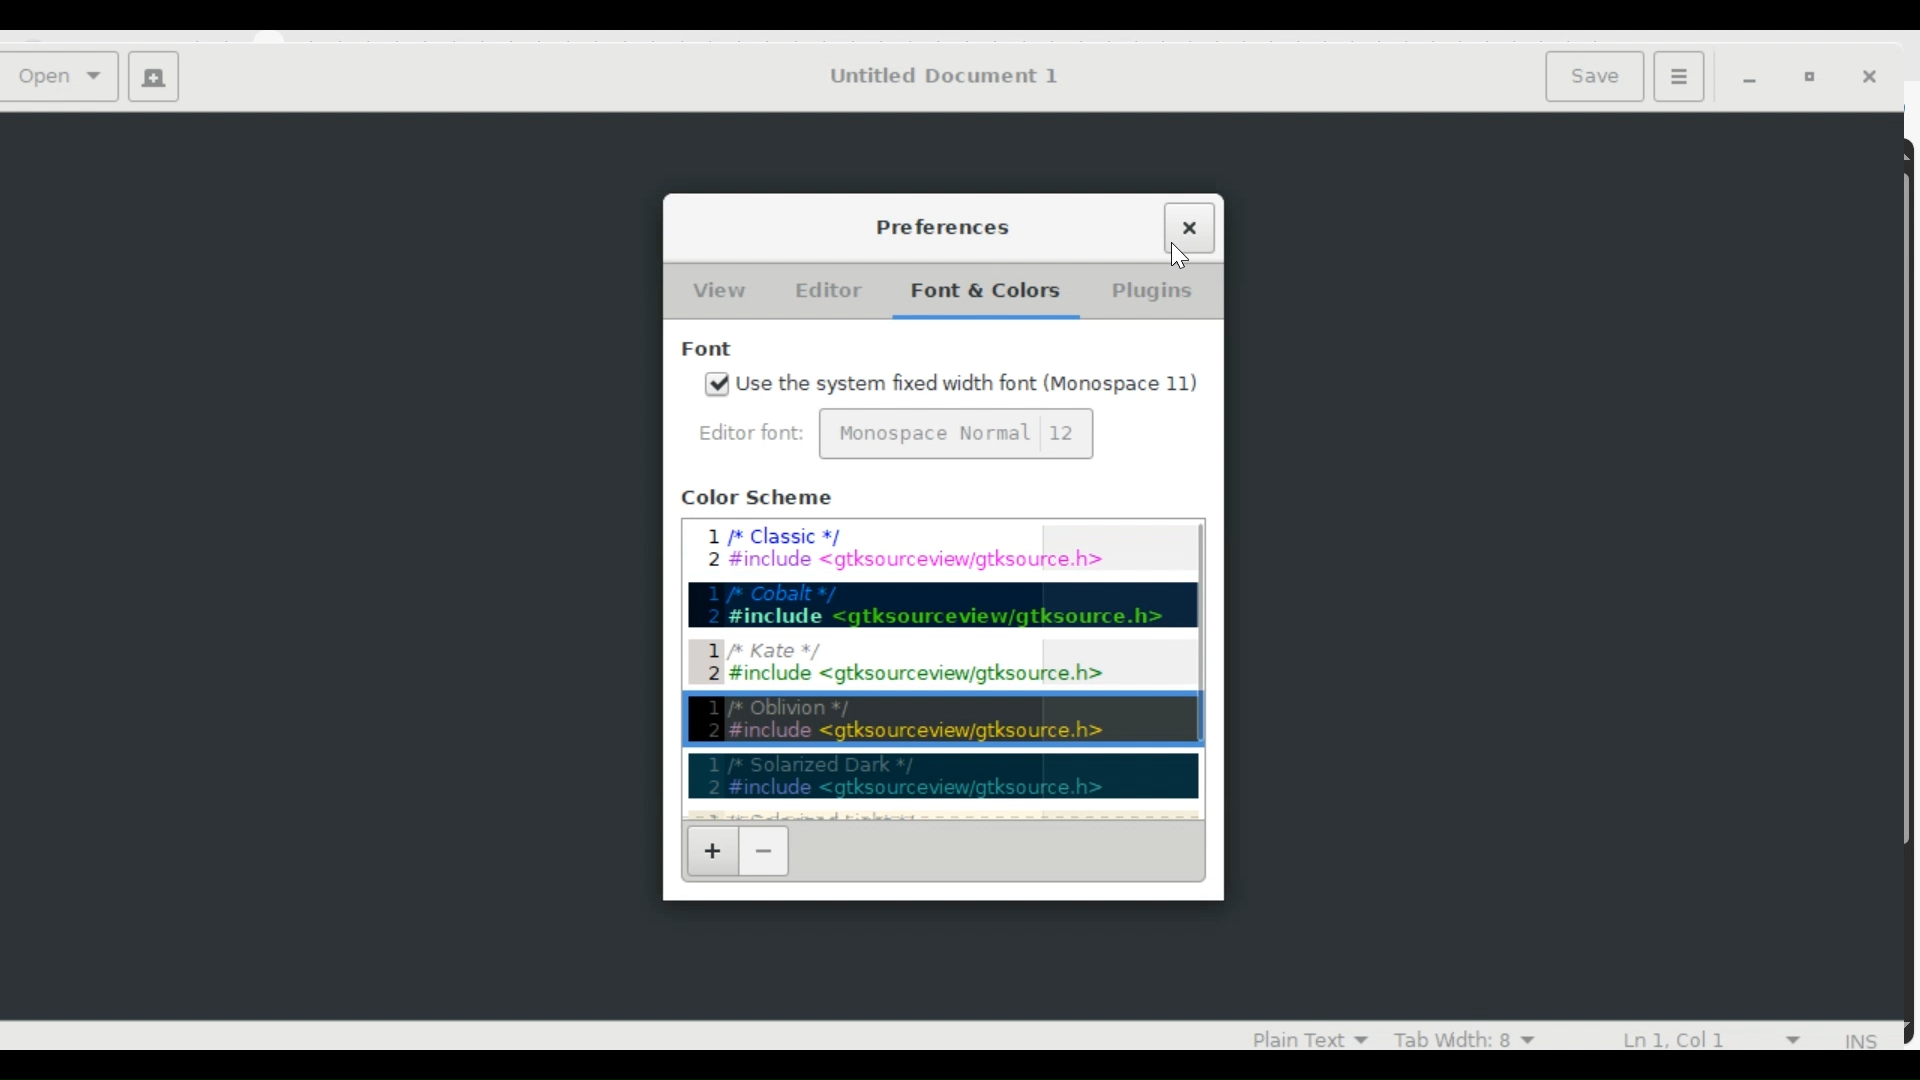 Image resolution: width=1920 pixels, height=1080 pixels. Describe the element at coordinates (825, 290) in the screenshot. I see `Editor` at that location.